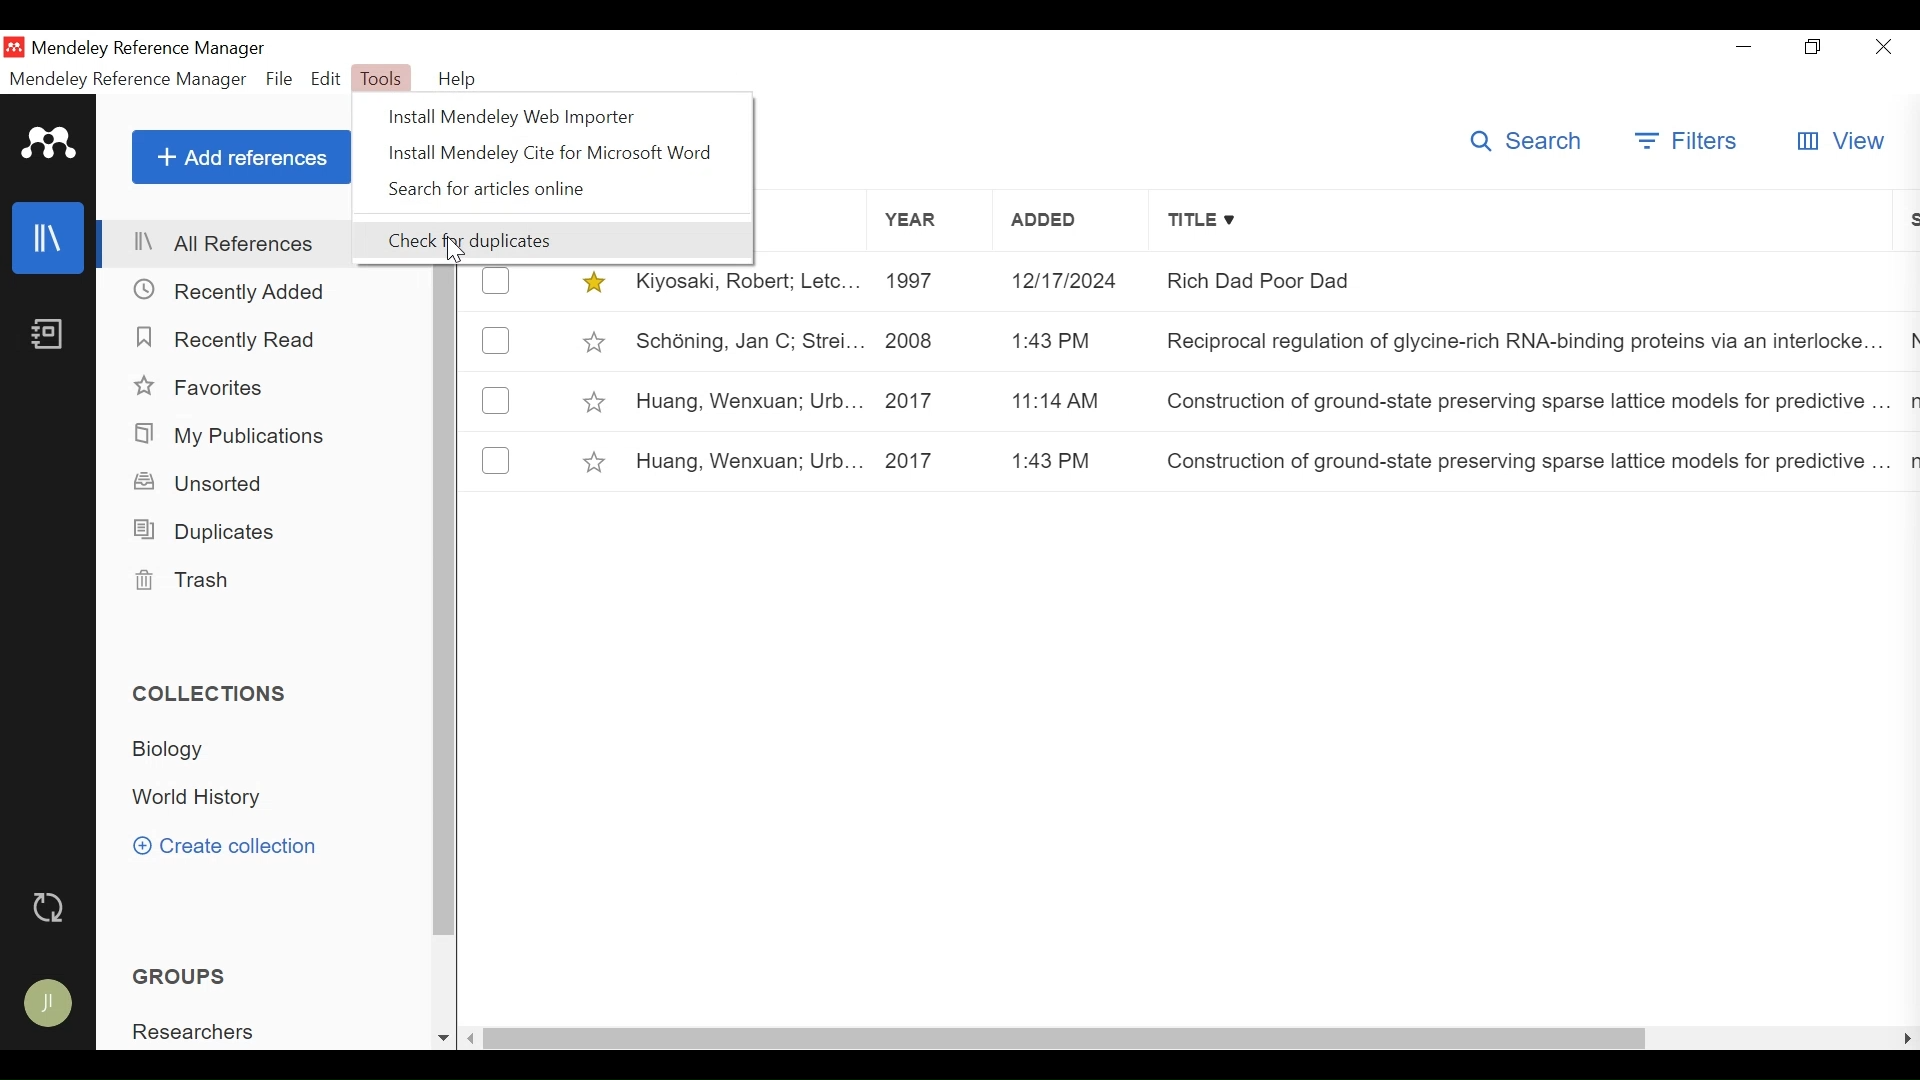 The height and width of the screenshot is (1080, 1920). Describe the element at coordinates (183, 976) in the screenshot. I see `Groups` at that location.